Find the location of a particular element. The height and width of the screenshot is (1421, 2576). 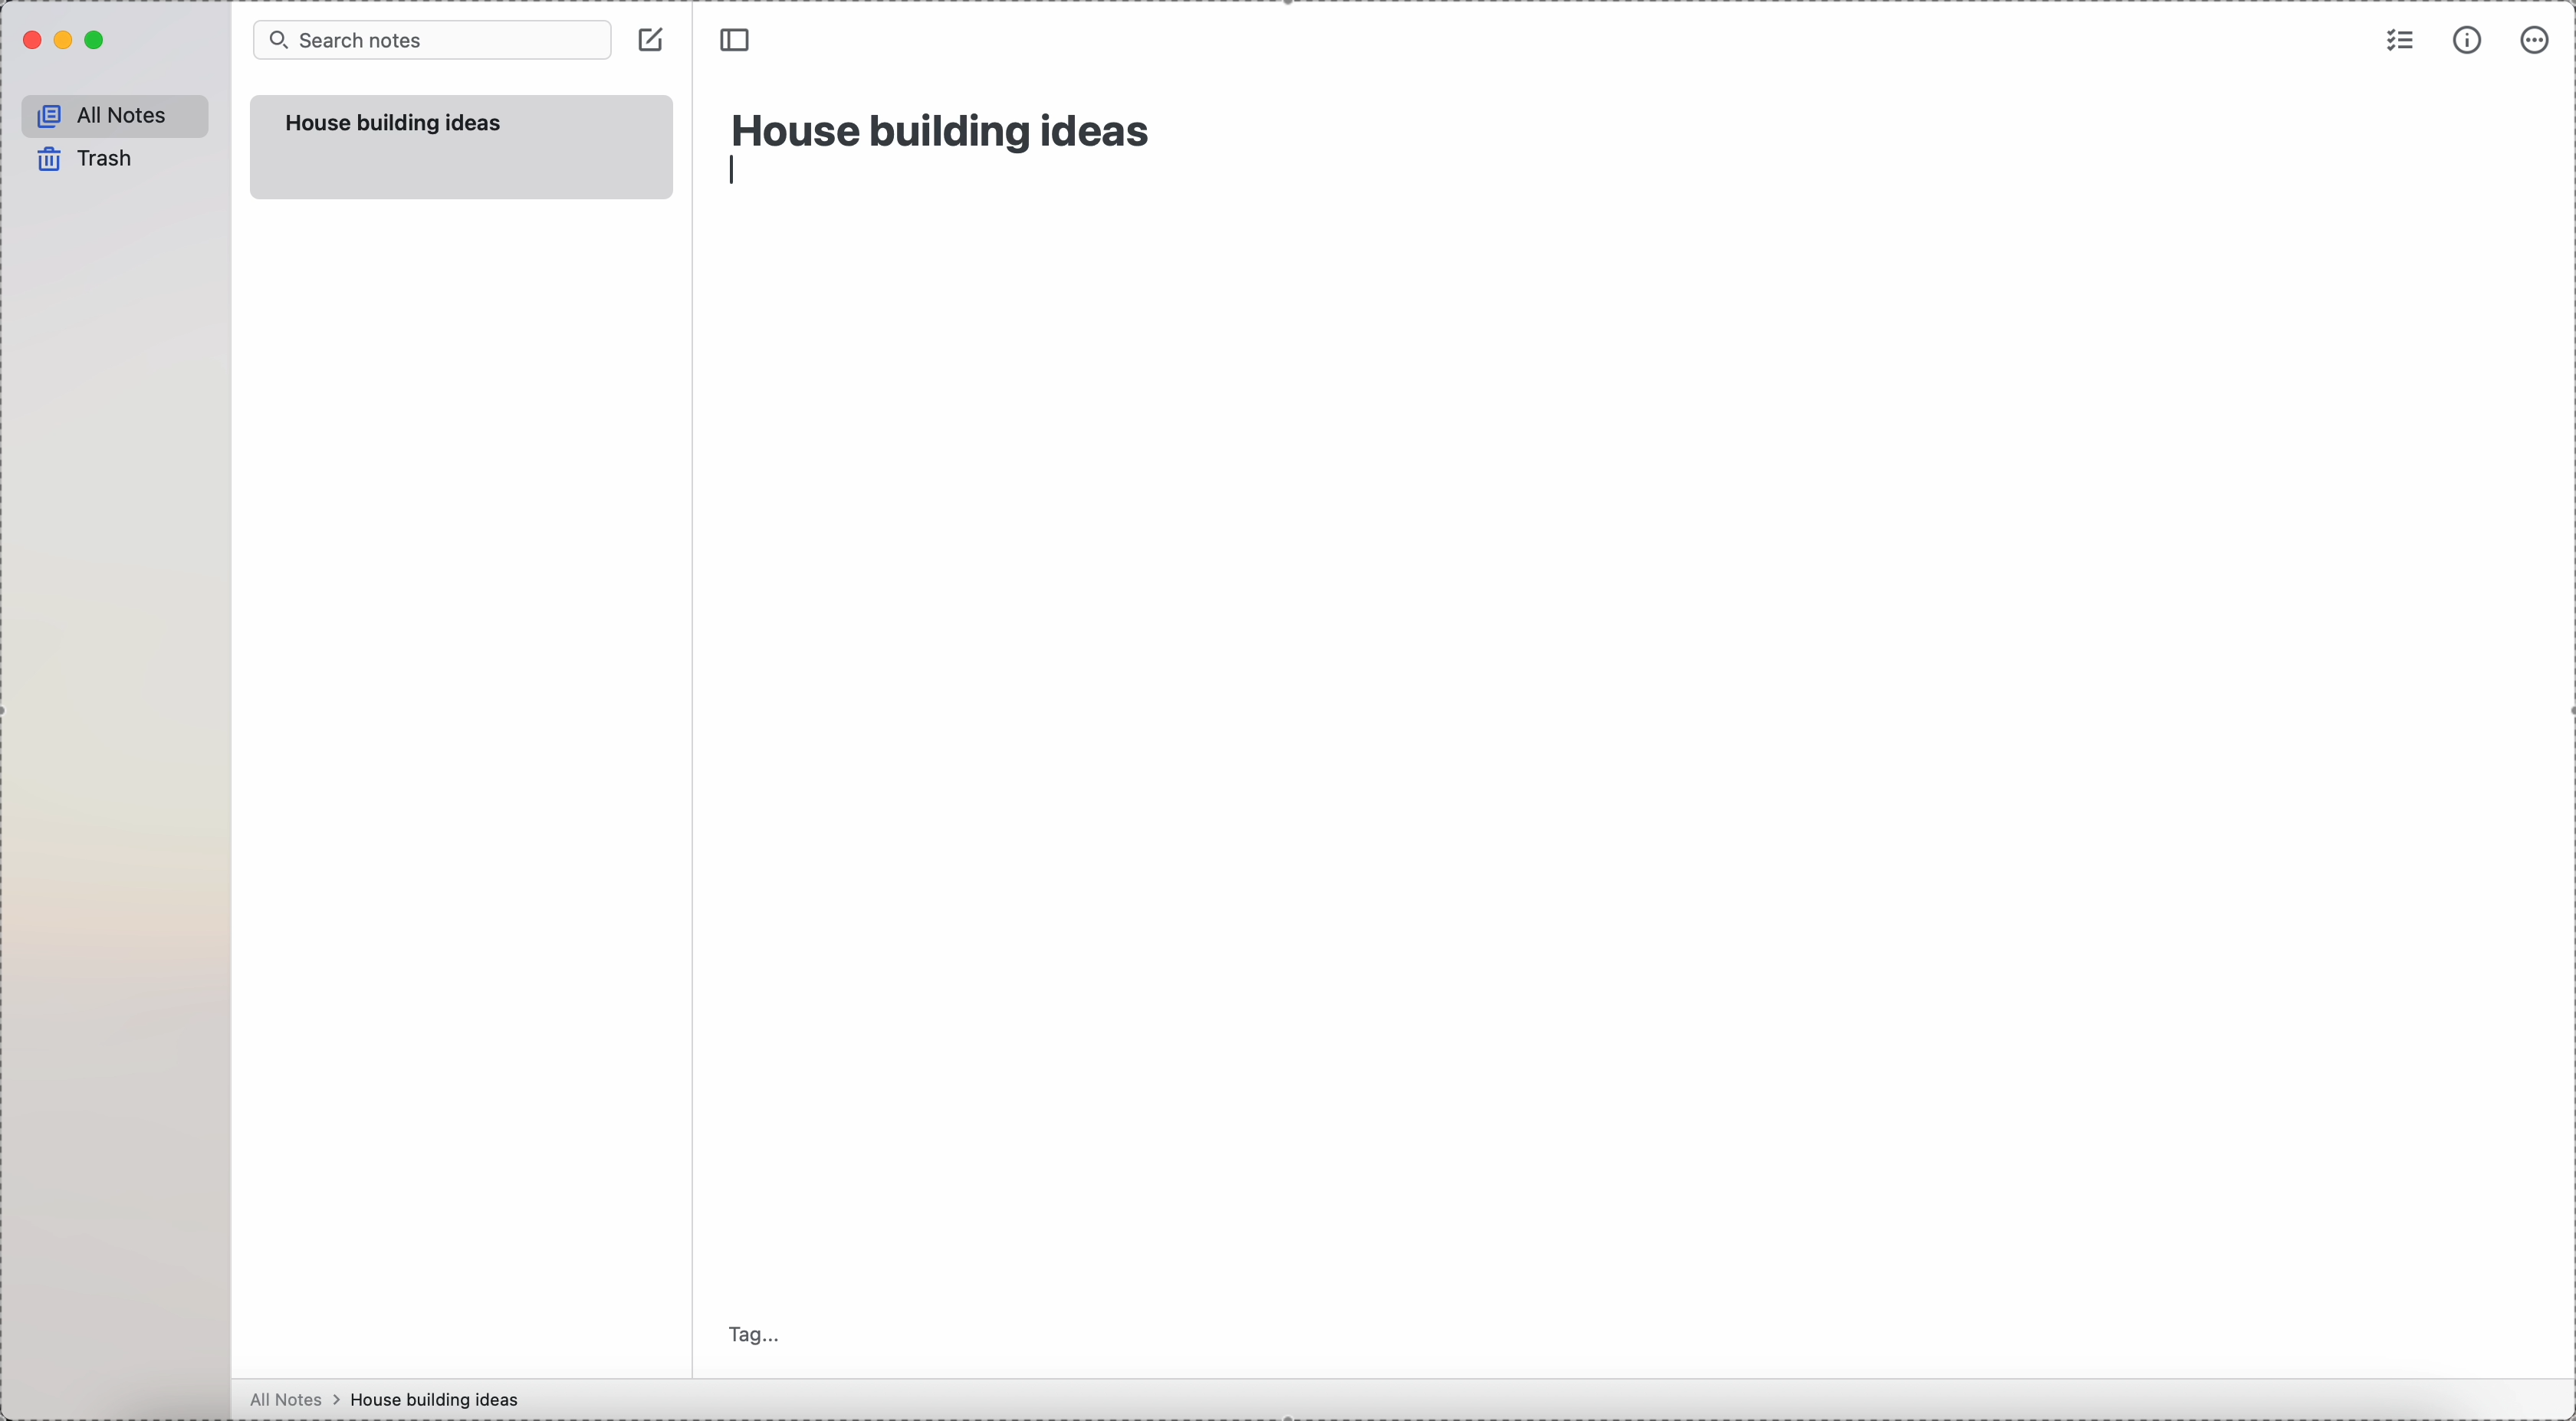

create note is located at coordinates (655, 46).